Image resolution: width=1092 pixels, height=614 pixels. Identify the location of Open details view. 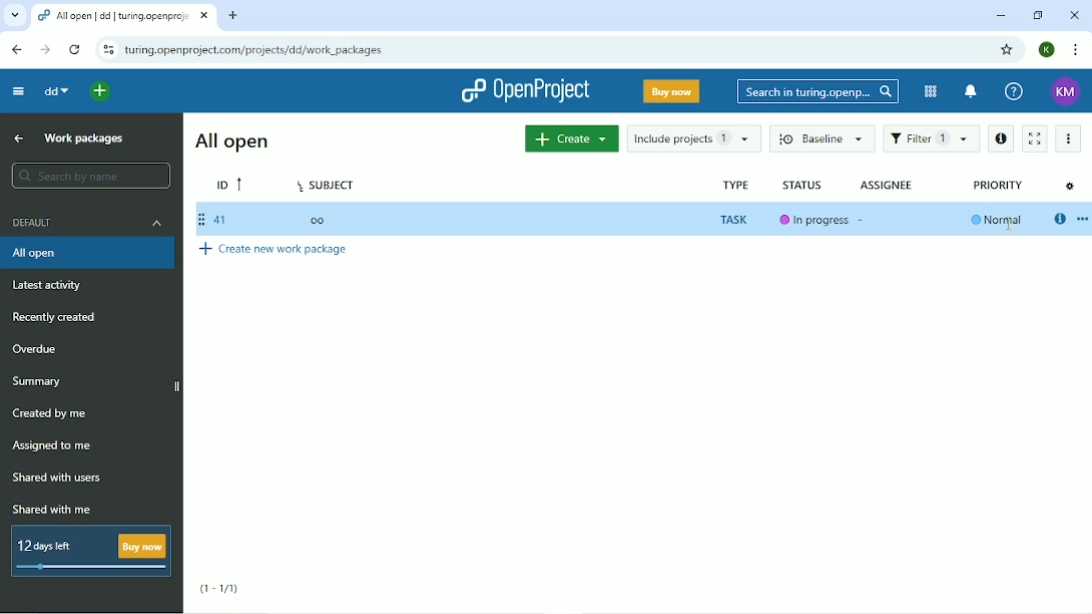
(1059, 221).